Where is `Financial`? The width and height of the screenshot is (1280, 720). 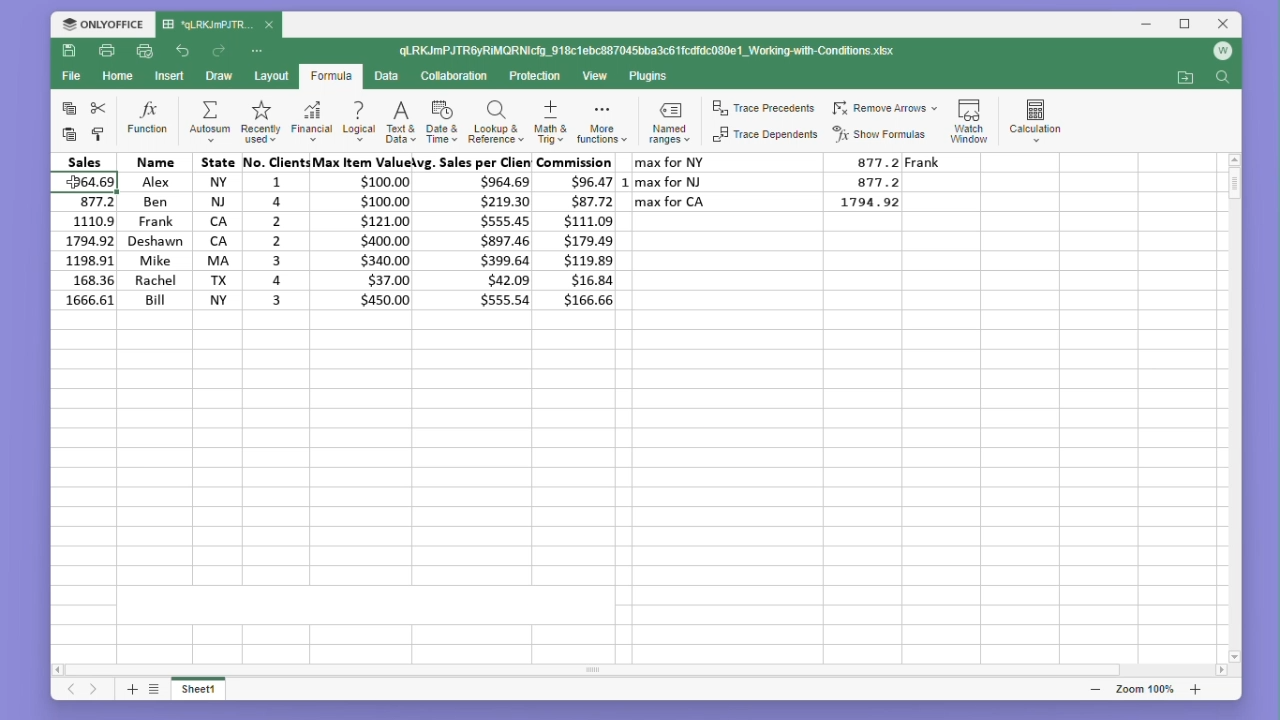
Financial is located at coordinates (312, 120).